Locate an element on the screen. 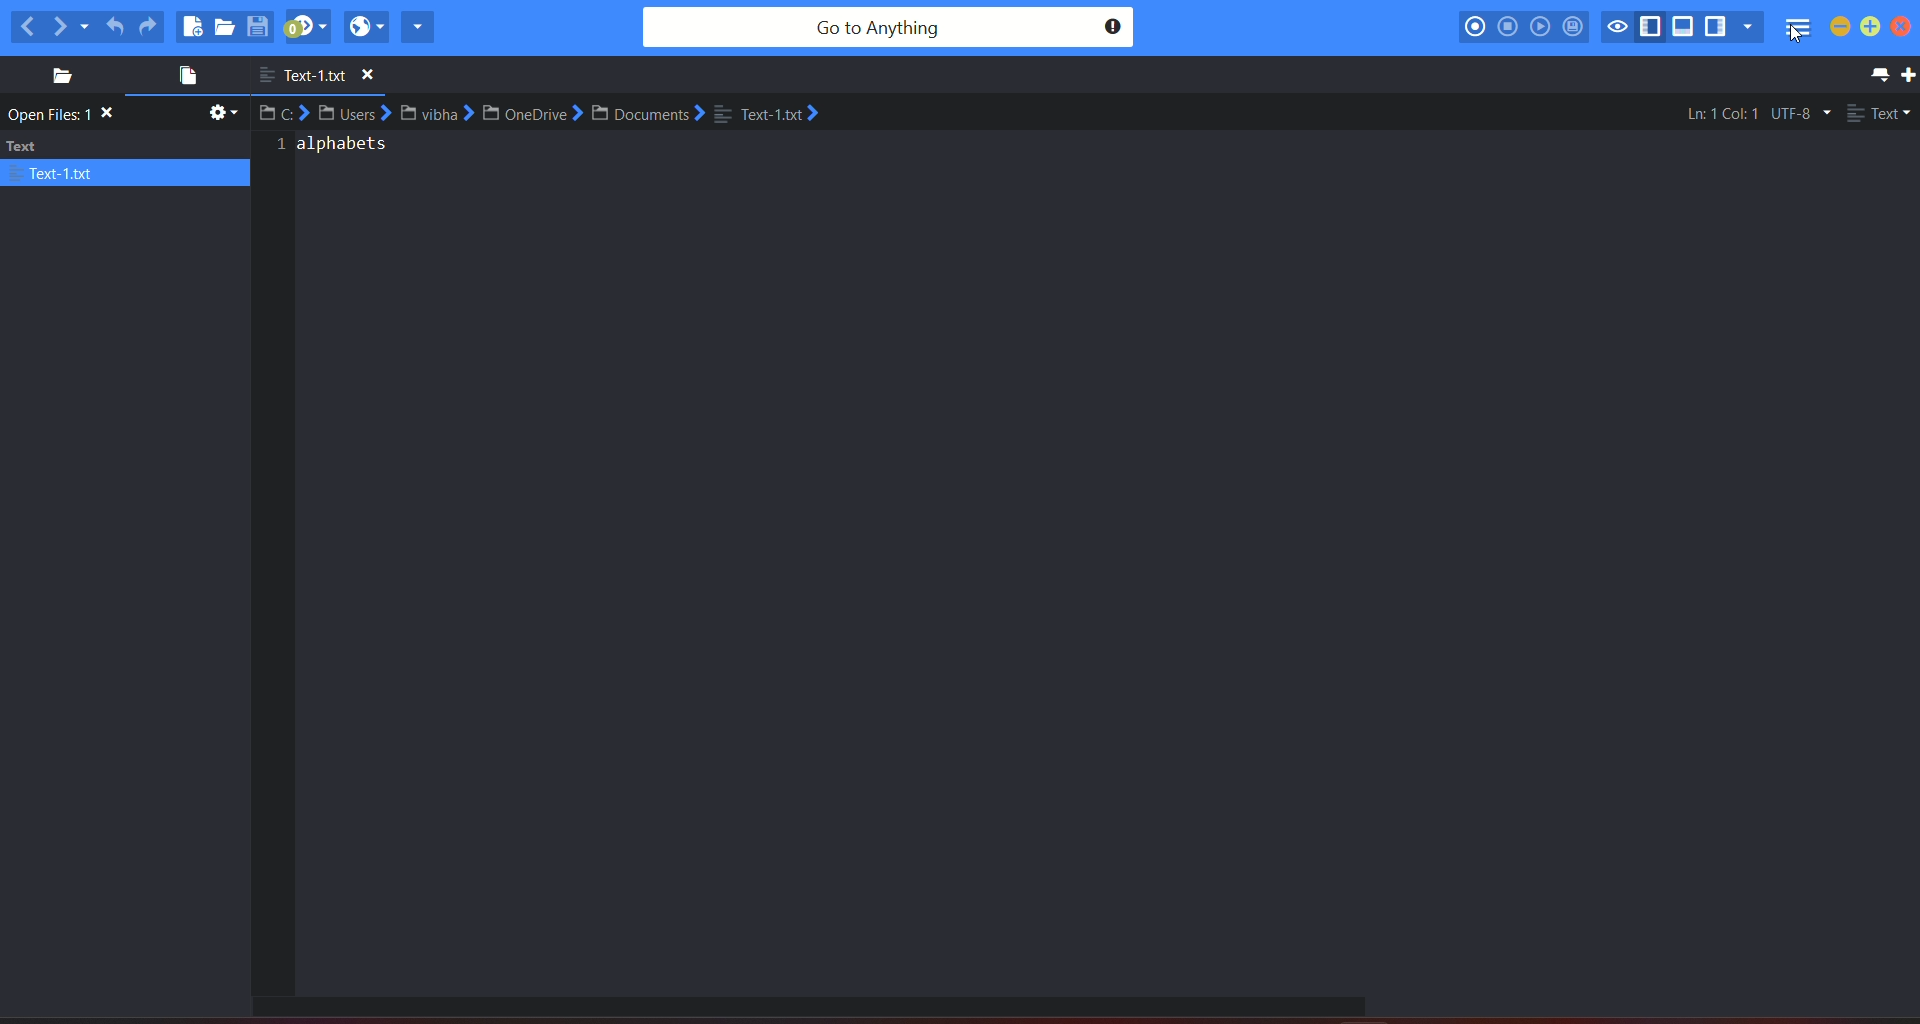 This screenshot has width=1920, height=1024. save file is located at coordinates (260, 26).